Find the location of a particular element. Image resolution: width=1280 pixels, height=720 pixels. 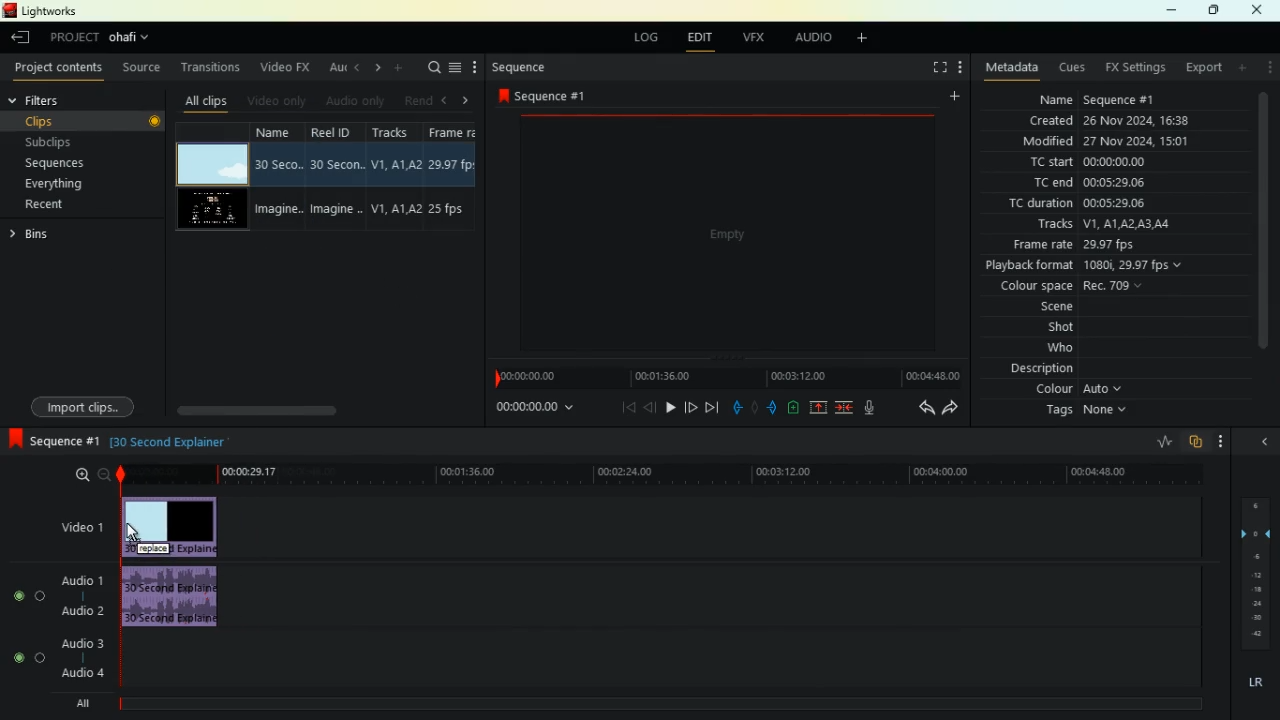

metadata is located at coordinates (1012, 68).